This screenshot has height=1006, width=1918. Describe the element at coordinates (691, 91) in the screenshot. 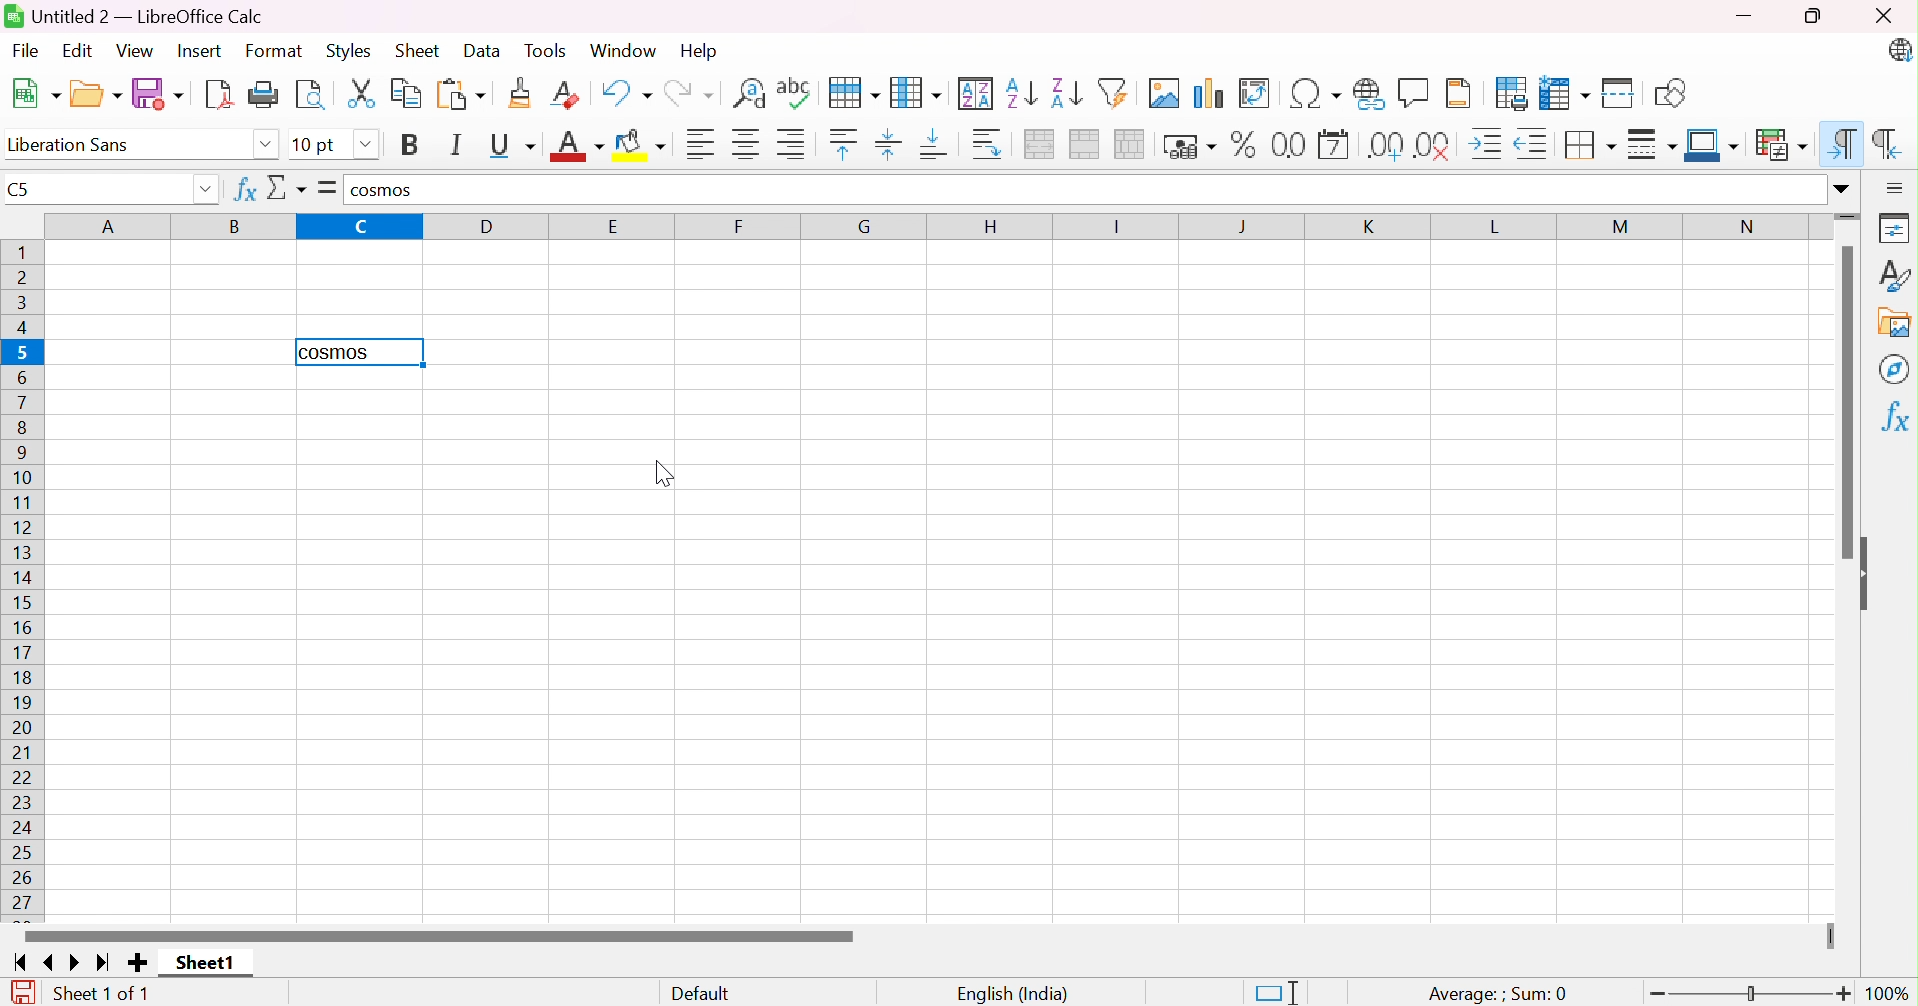

I see `Redo` at that location.